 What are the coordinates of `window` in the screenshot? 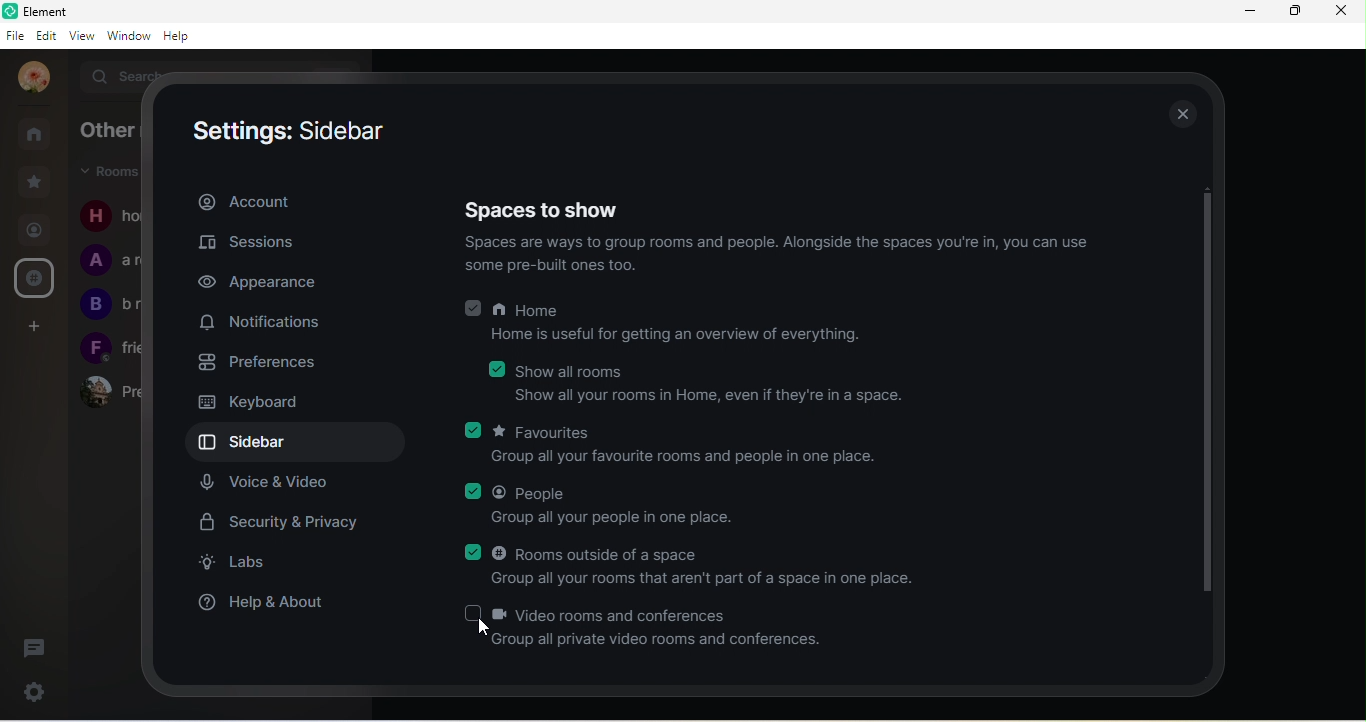 It's located at (130, 36).